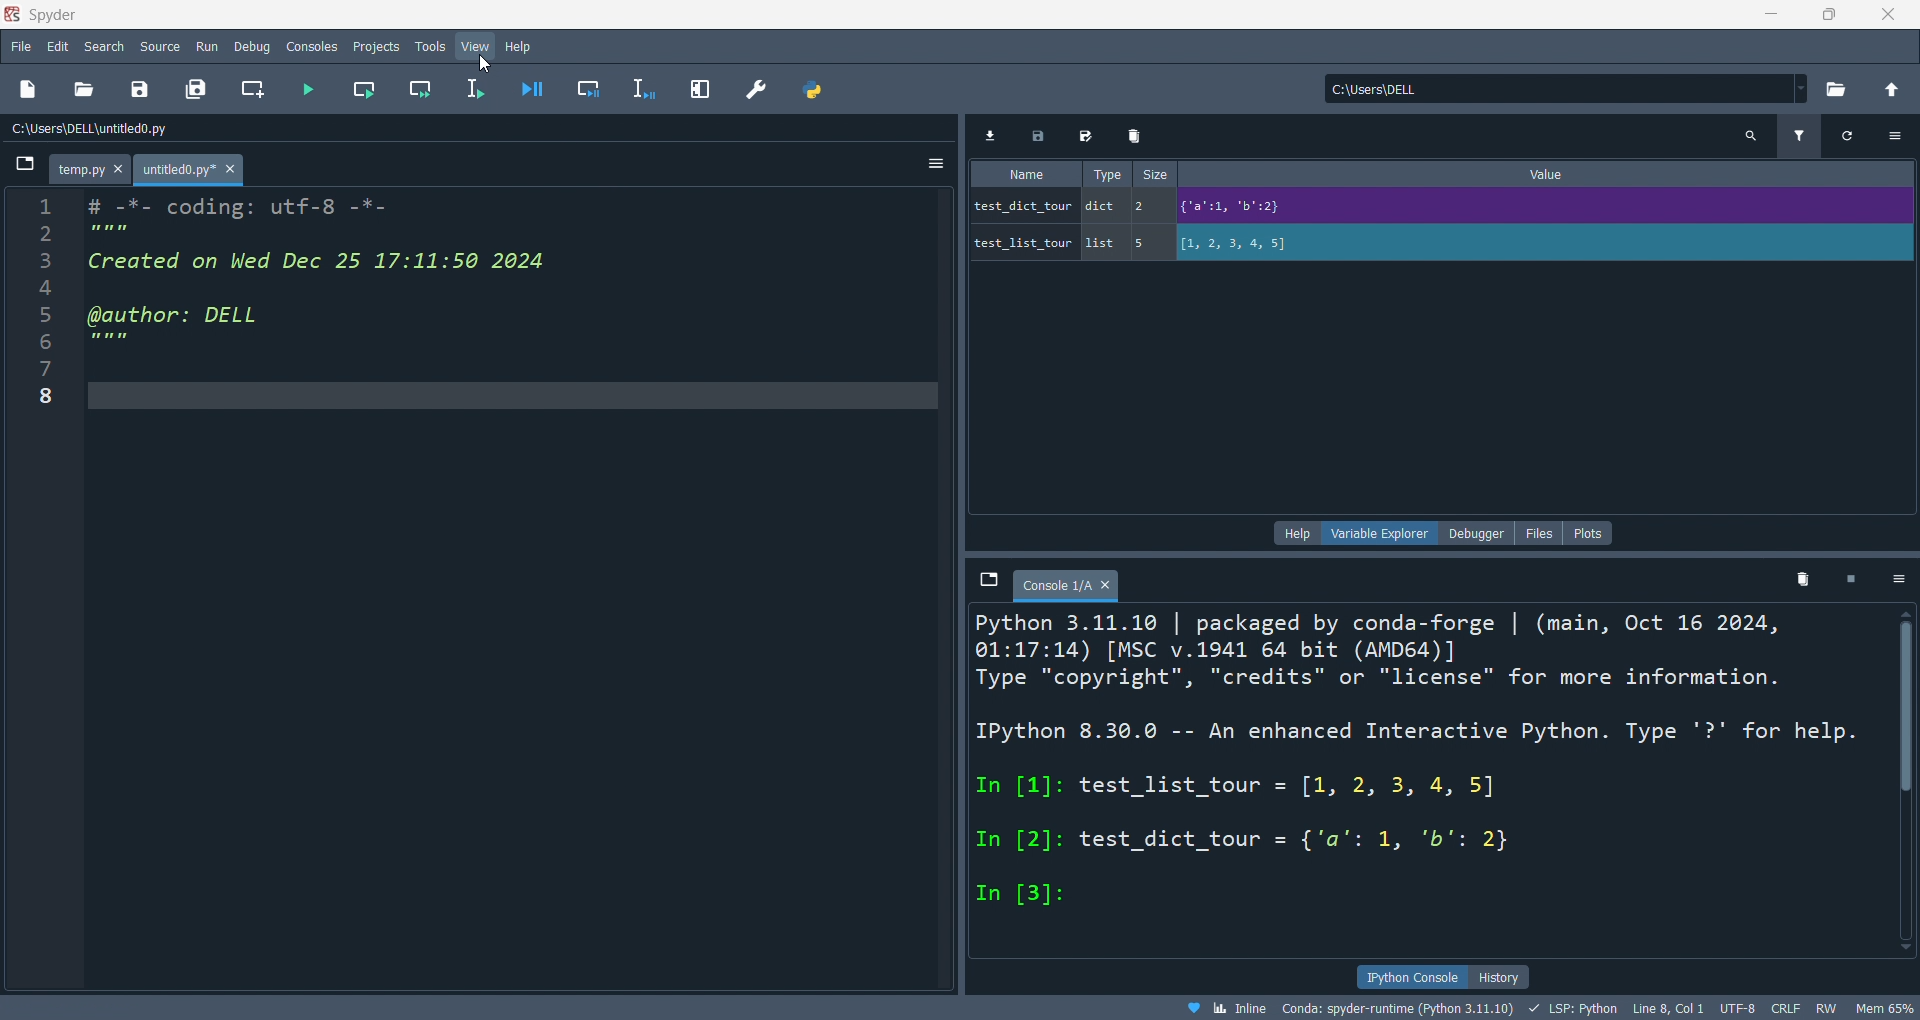 Image resolution: width=1920 pixels, height=1020 pixels. Describe the element at coordinates (1024, 209) in the screenshot. I see `name` at that location.